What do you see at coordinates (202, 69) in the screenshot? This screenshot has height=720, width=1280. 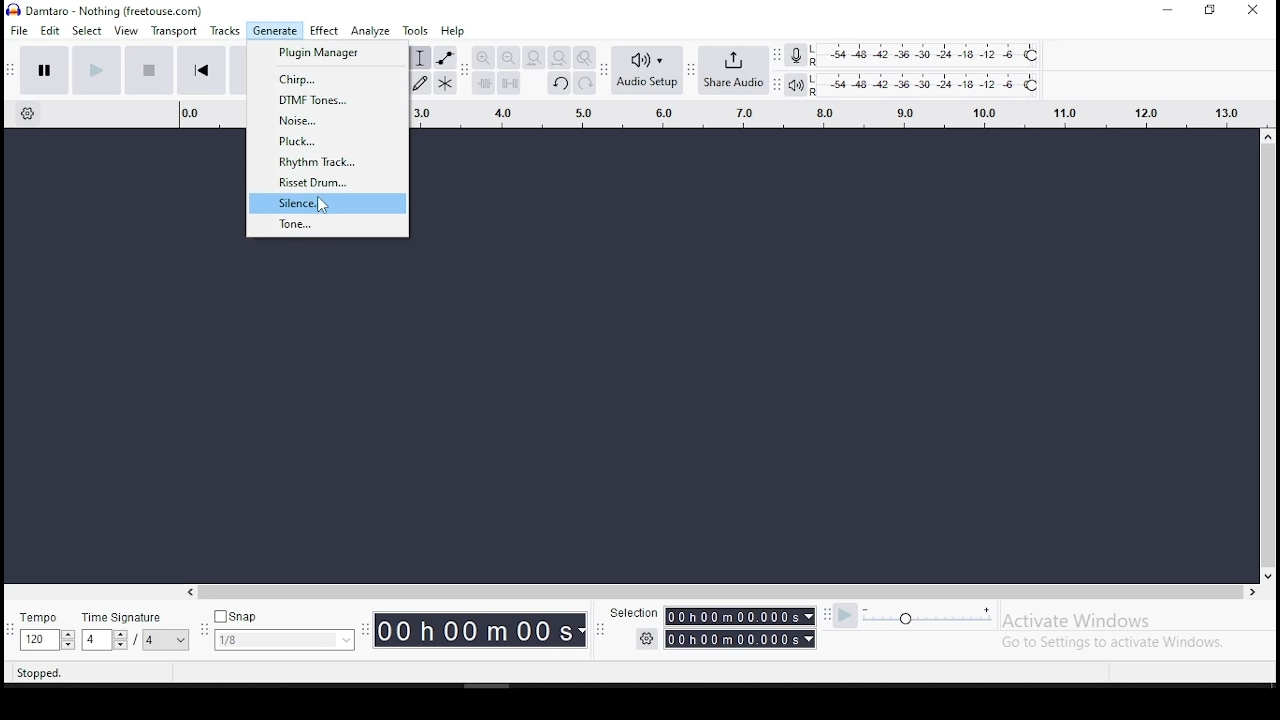 I see `skip to start` at bounding box center [202, 69].